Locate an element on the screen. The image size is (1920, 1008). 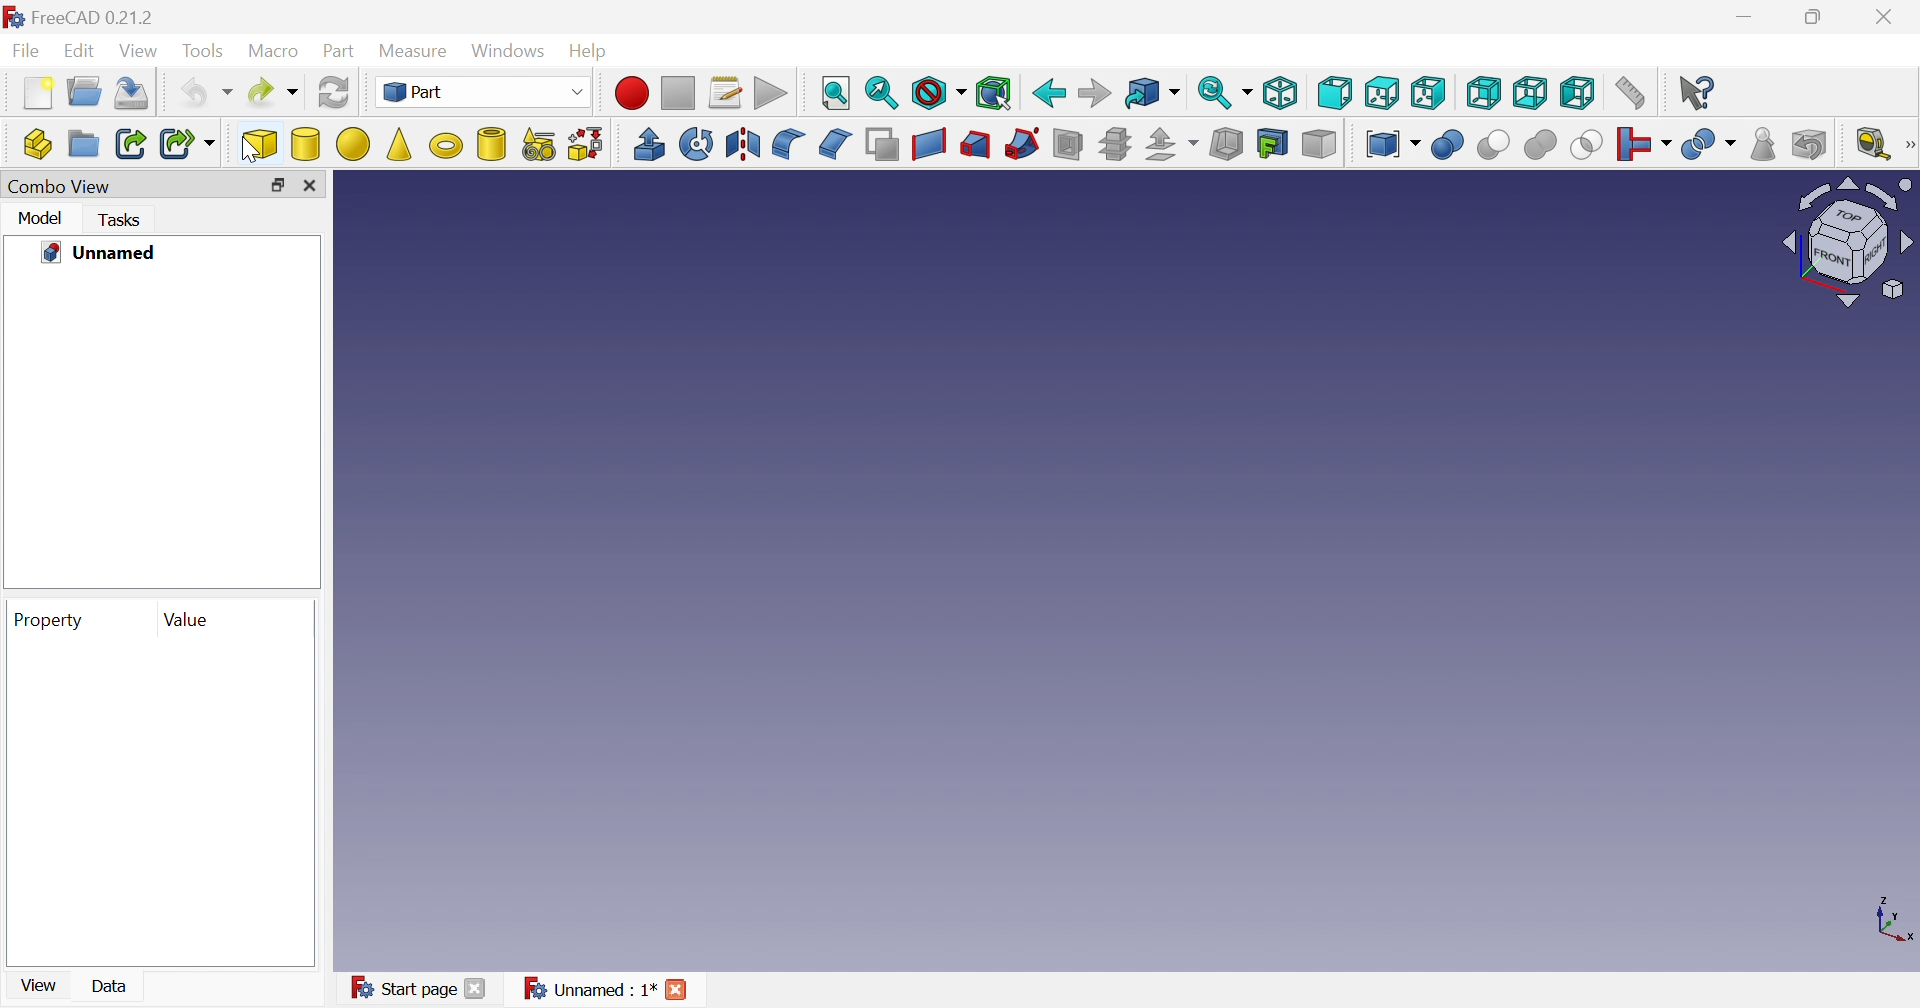
Minimize is located at coordinates (1749, 15).